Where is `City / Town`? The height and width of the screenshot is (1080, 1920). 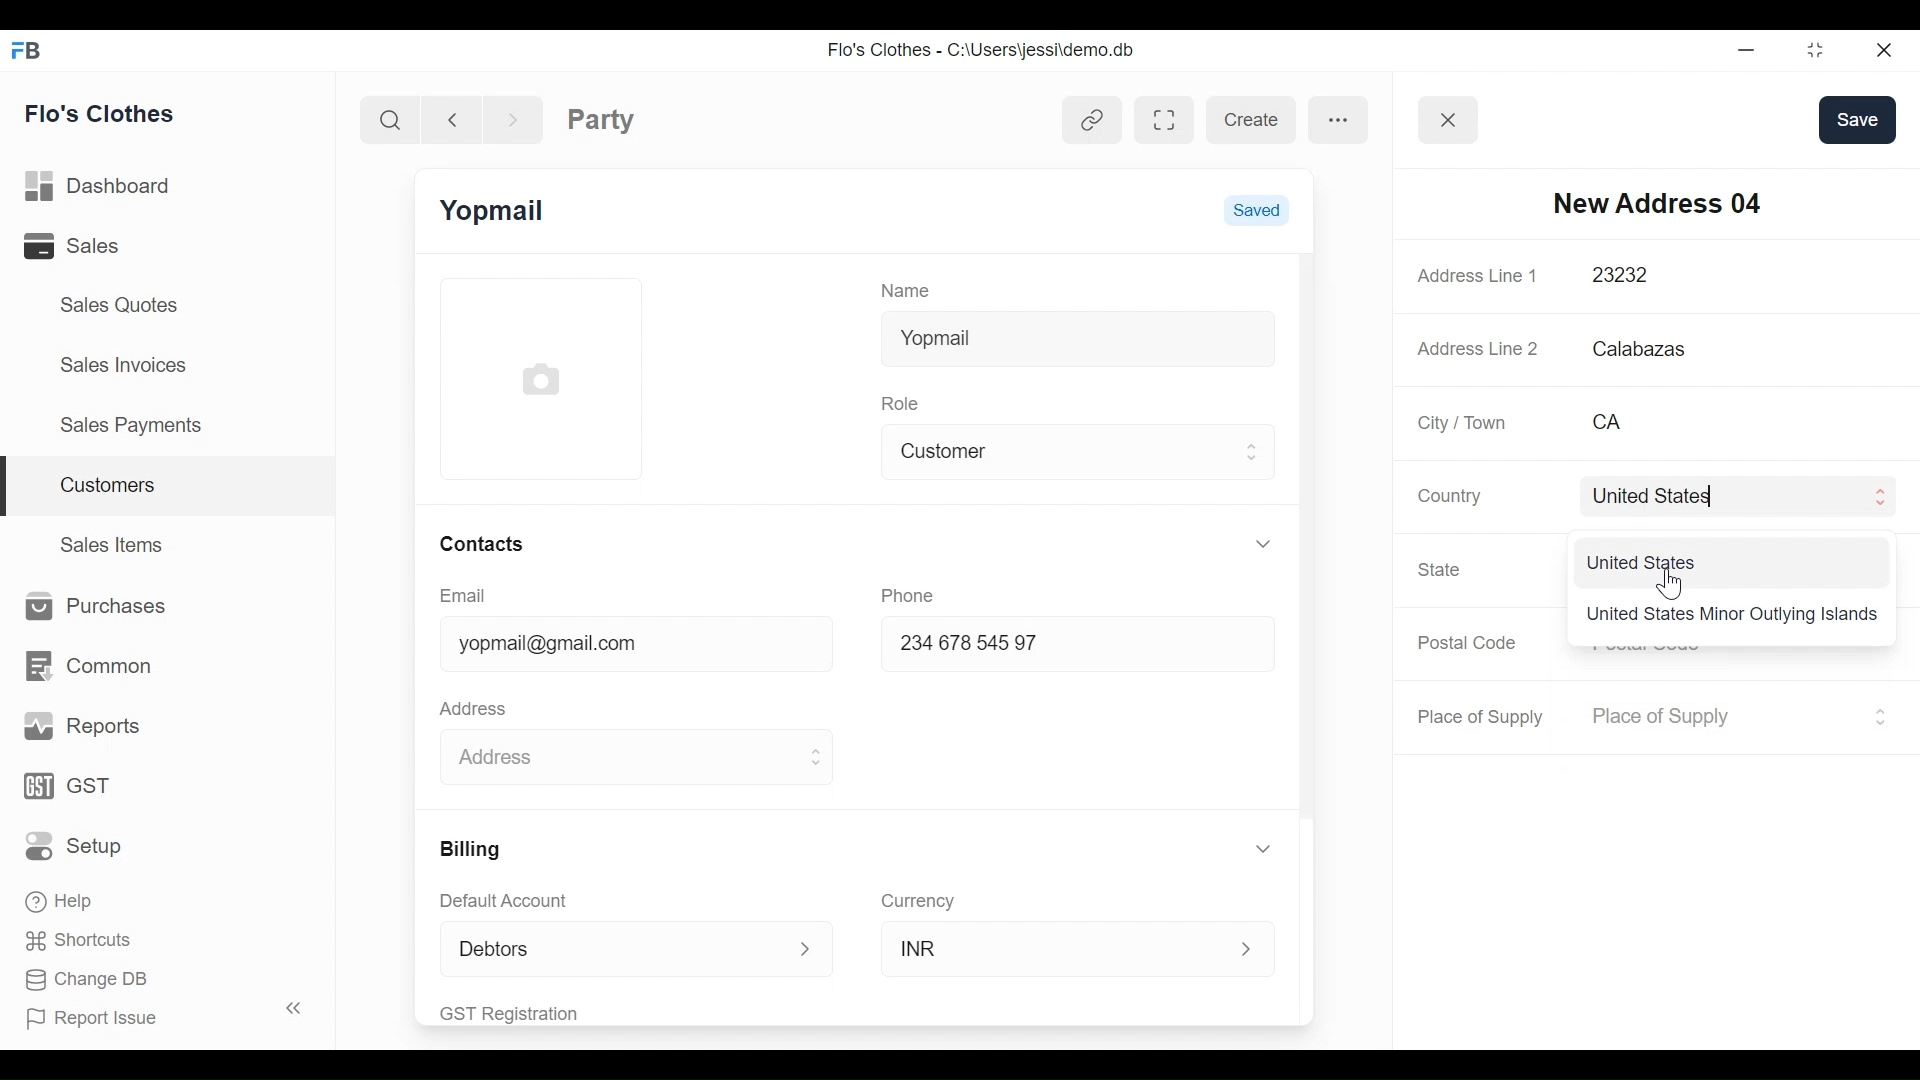
City / Town is located at coordinates (1464, 423).